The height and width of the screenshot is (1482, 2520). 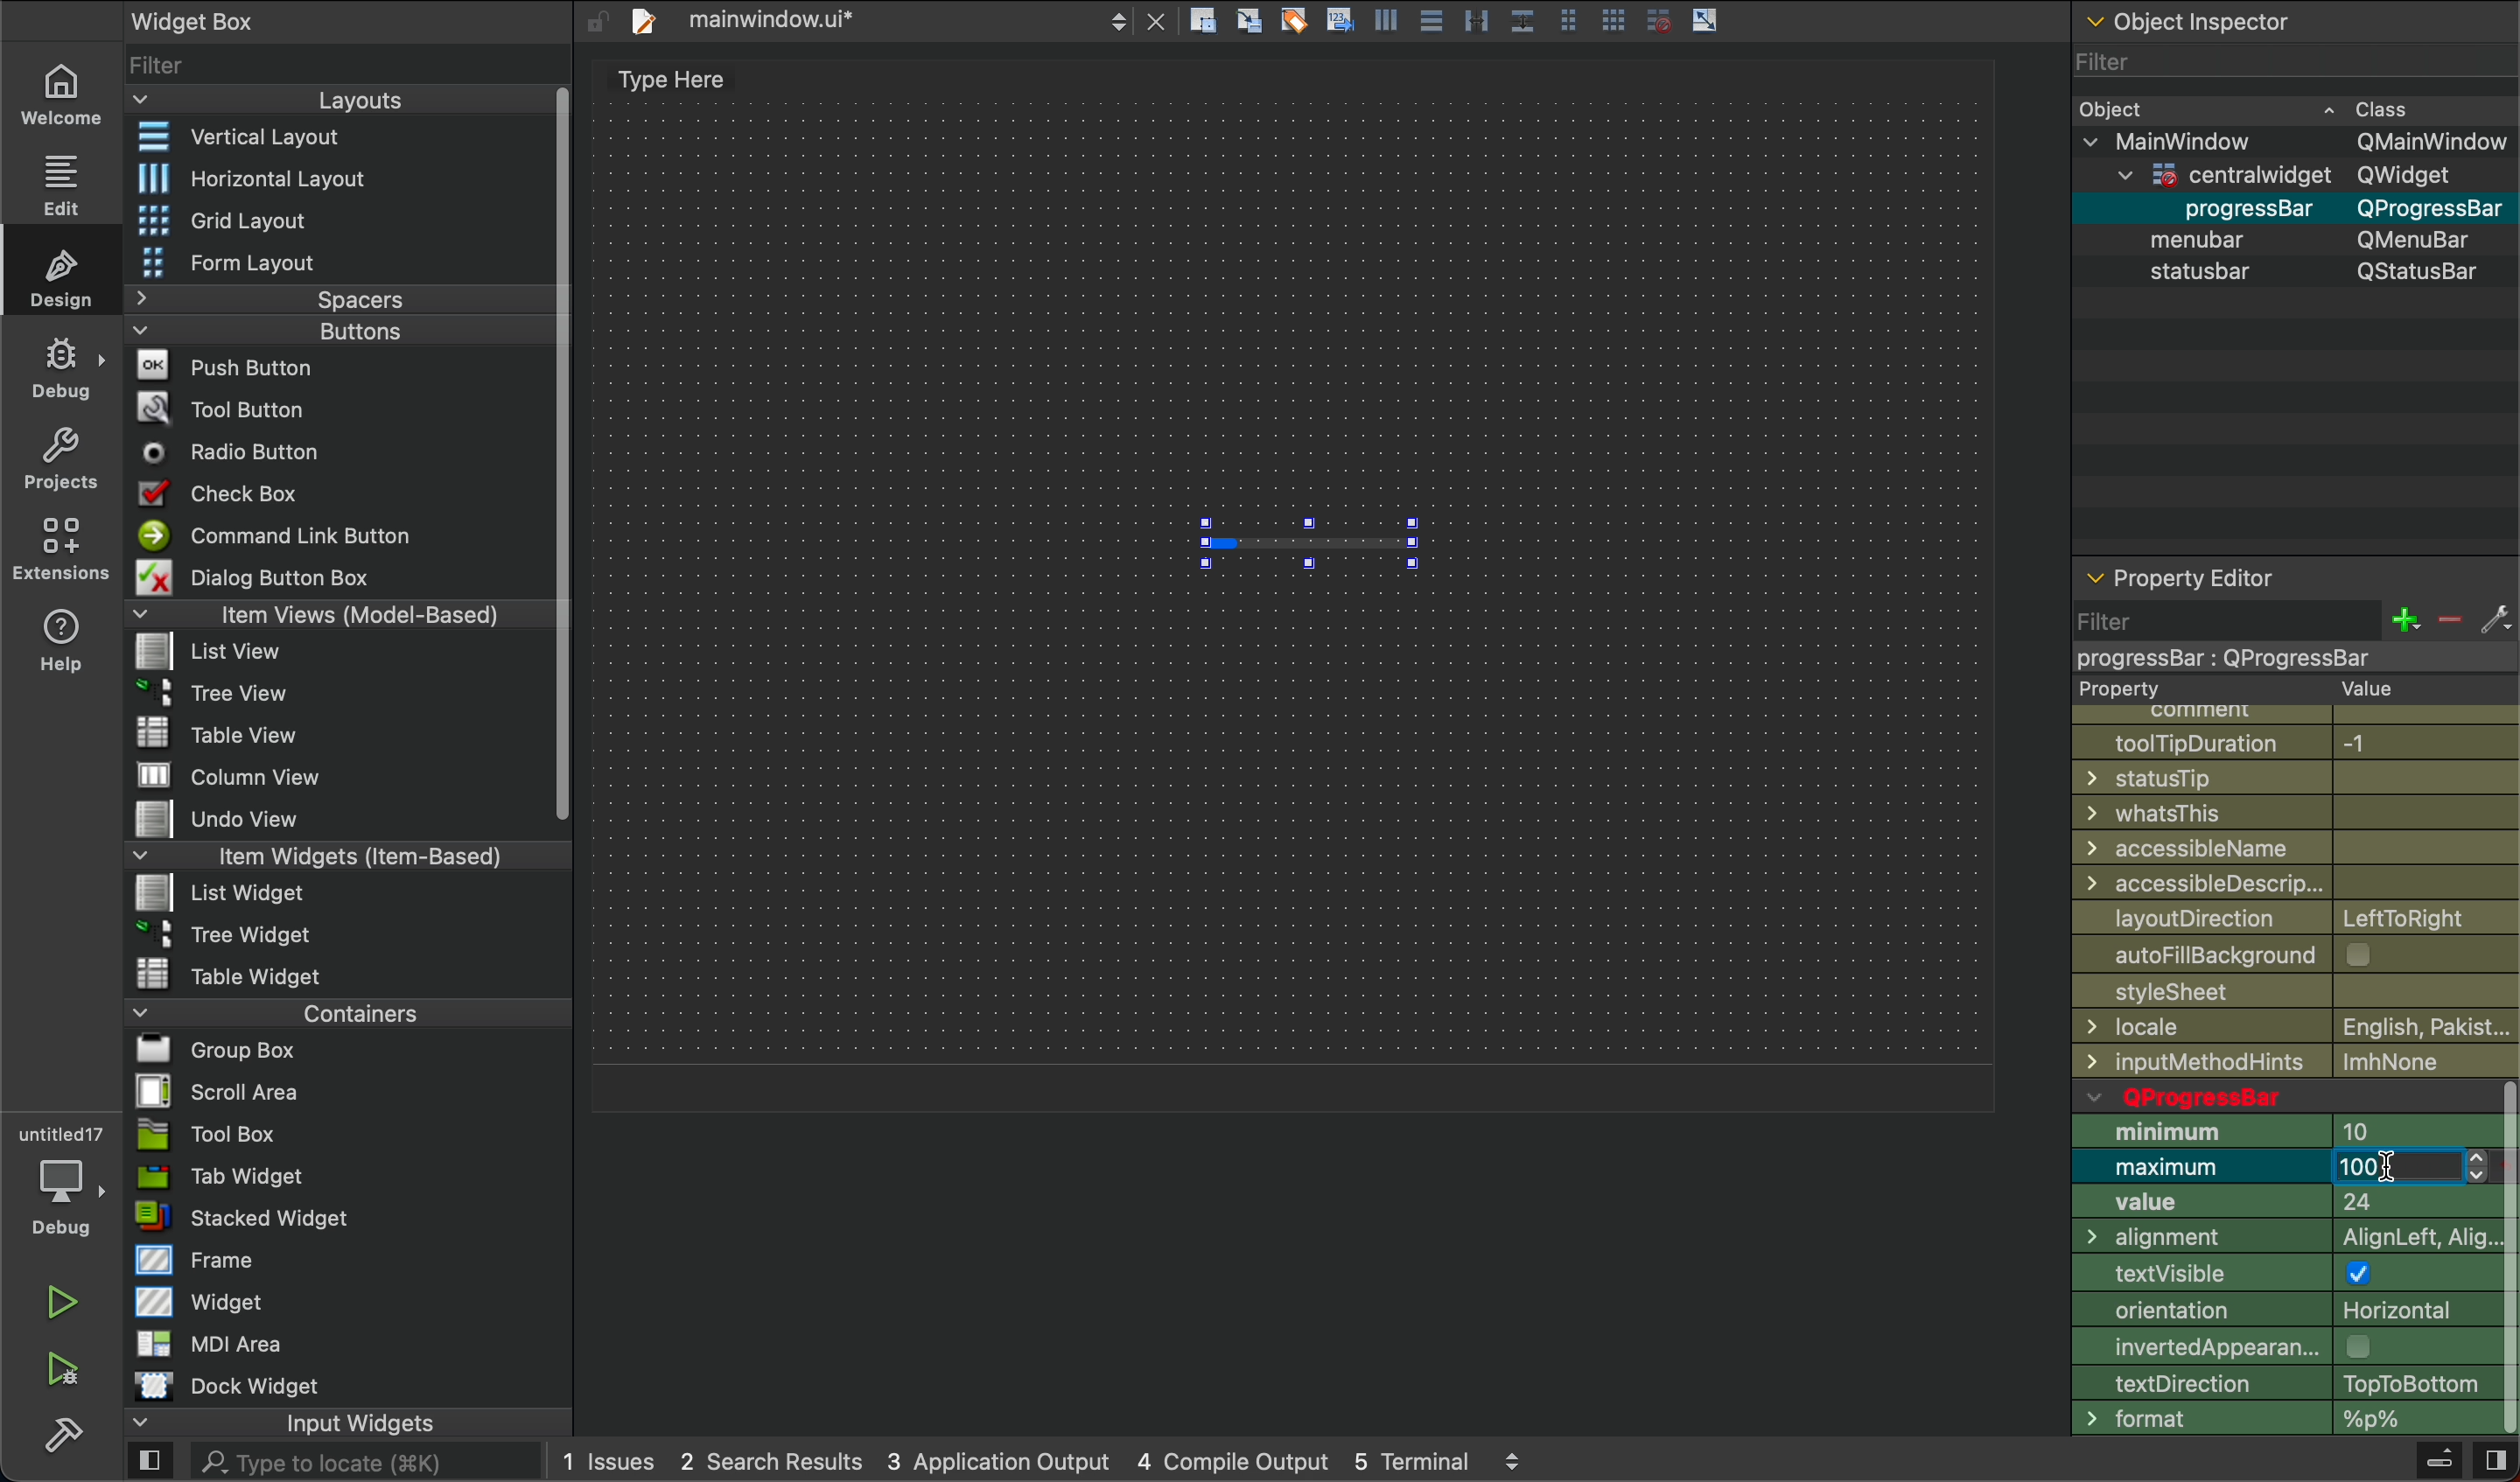 I want to click on file tab, so click(x=896, y=23).